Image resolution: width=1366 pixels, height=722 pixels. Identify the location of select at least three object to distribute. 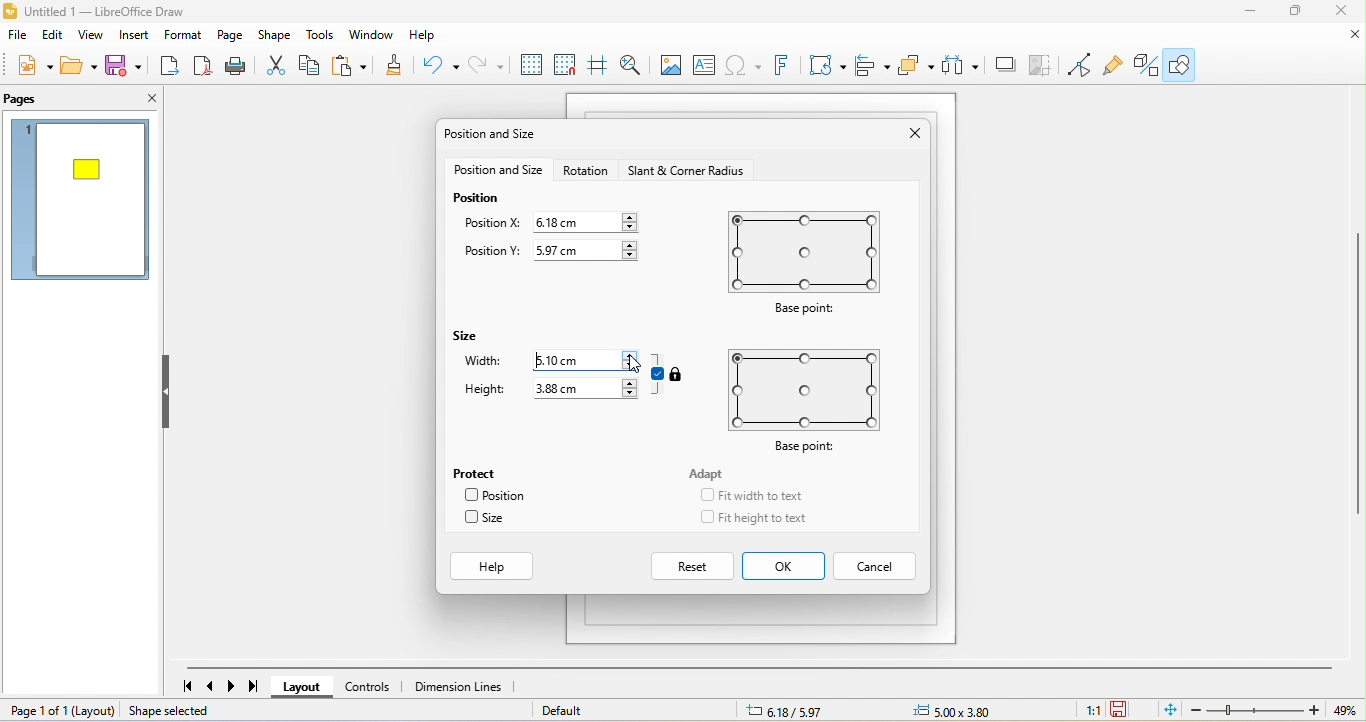
(963, 64).